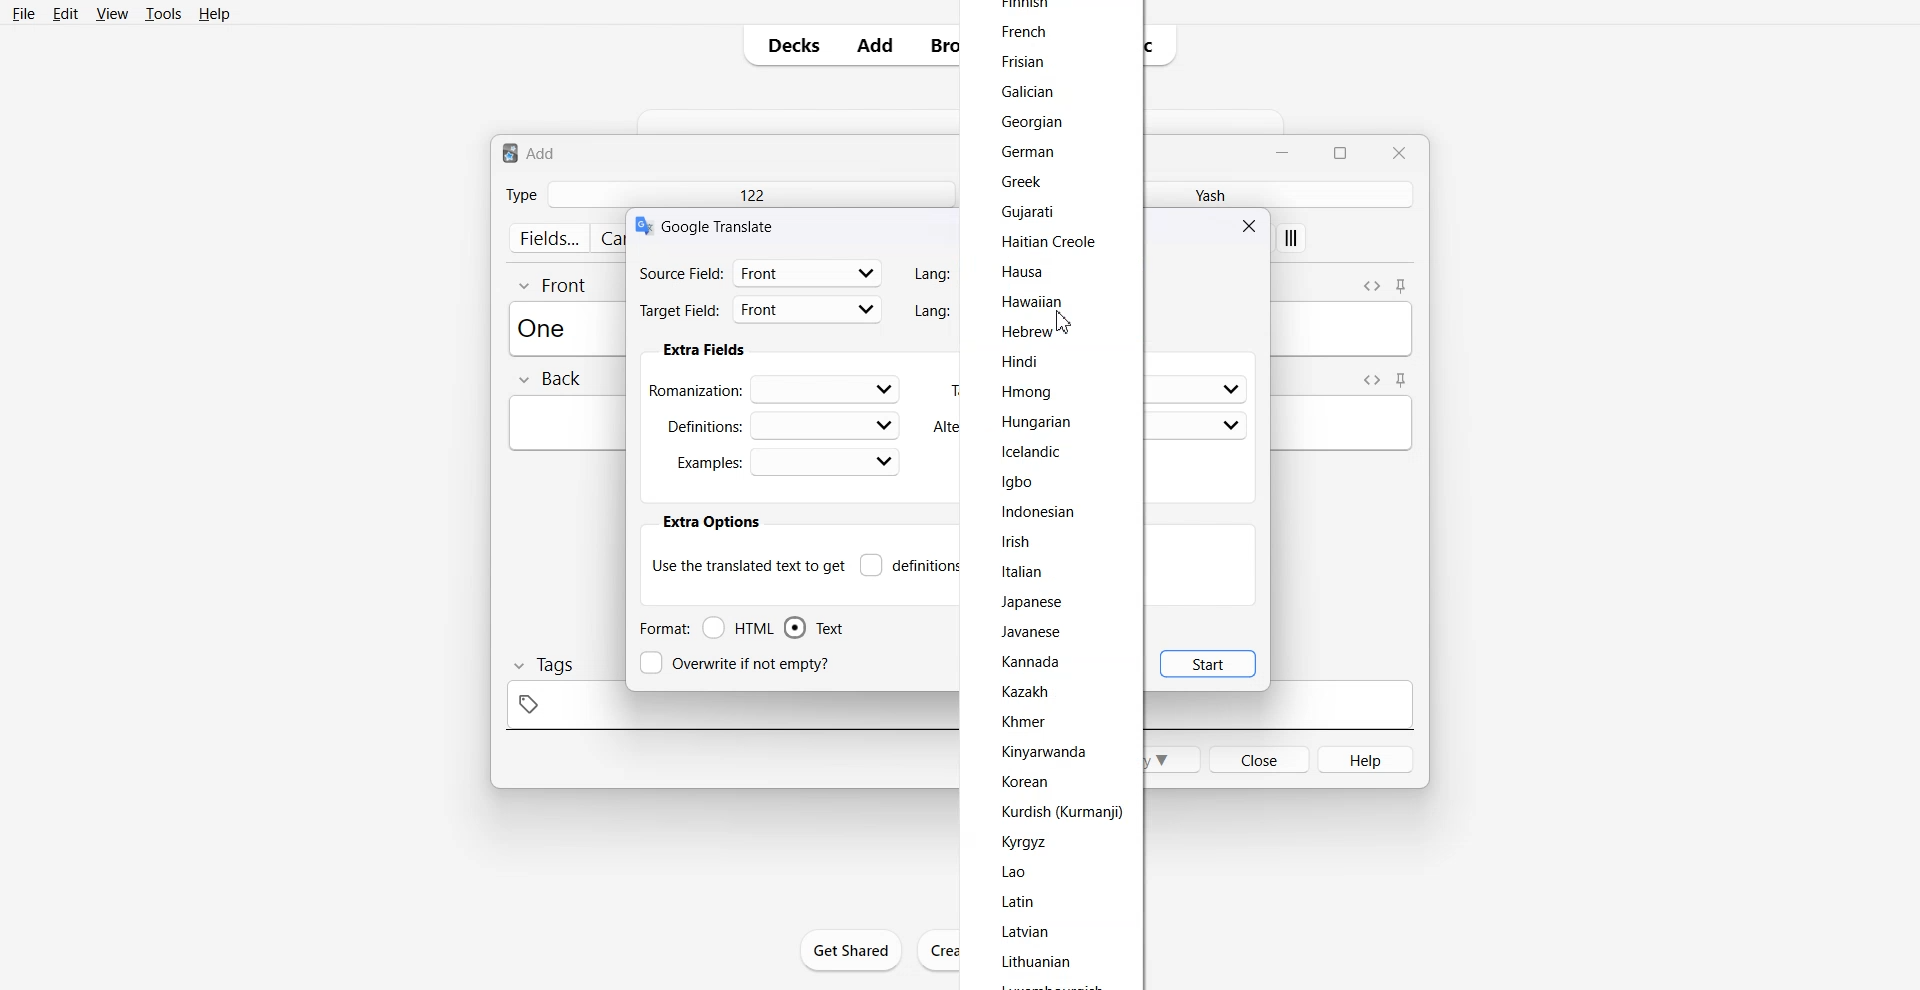  Describe the element at coordinates (748, 564) in the screenshot. I see `Use the translate text to get` at that location.